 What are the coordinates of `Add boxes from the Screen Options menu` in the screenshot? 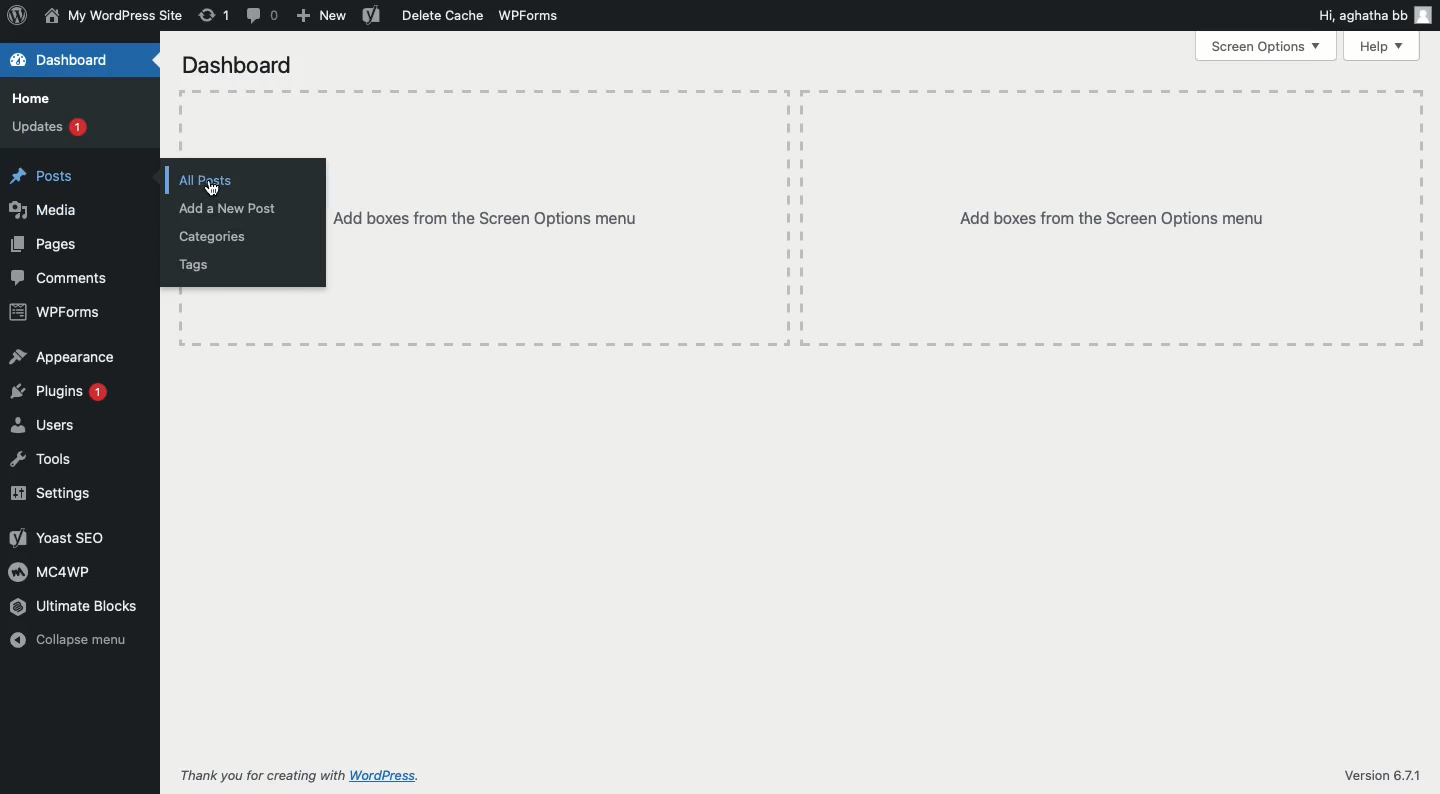 It's located at (506, 231).